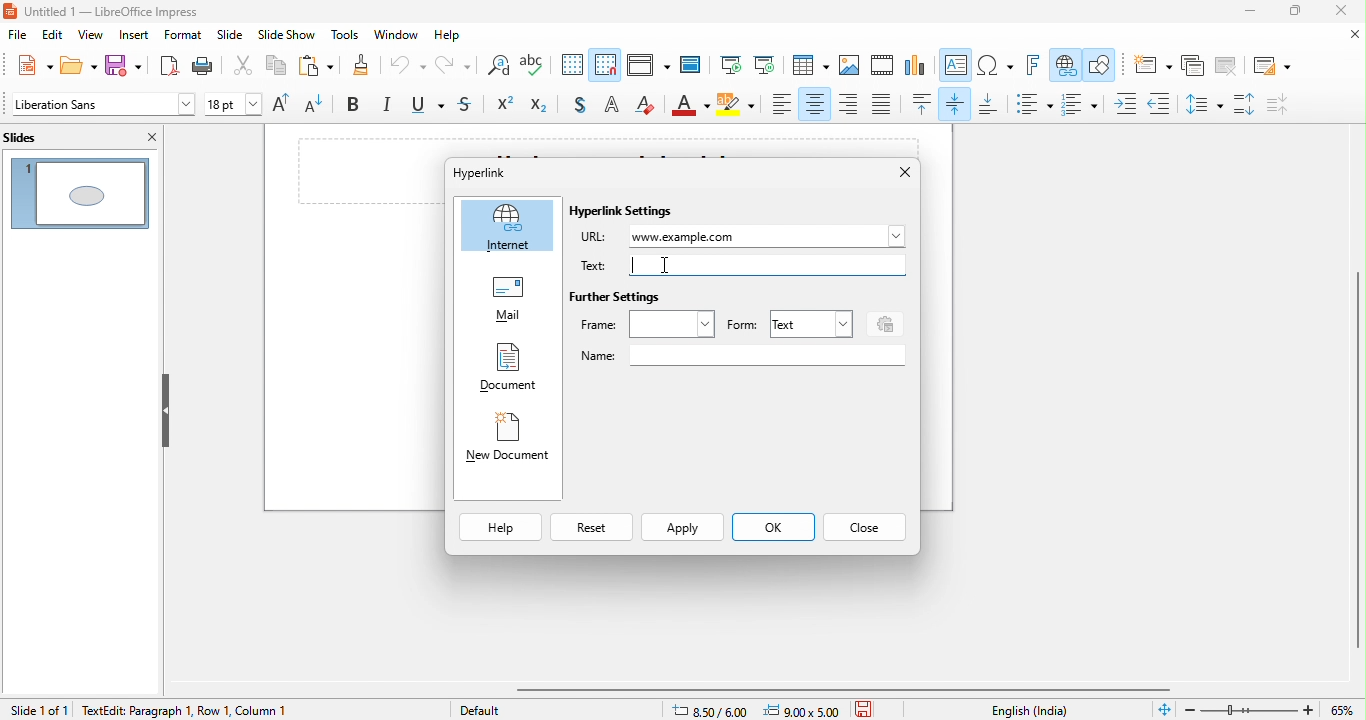 Image resolution: width=1366 pixels, height=720 pixels. What do you see at coordinates (238, 709) in the screenshot?
I see `text edit paragraph 1 row 1 column 1` at bounding box center [238, 709].